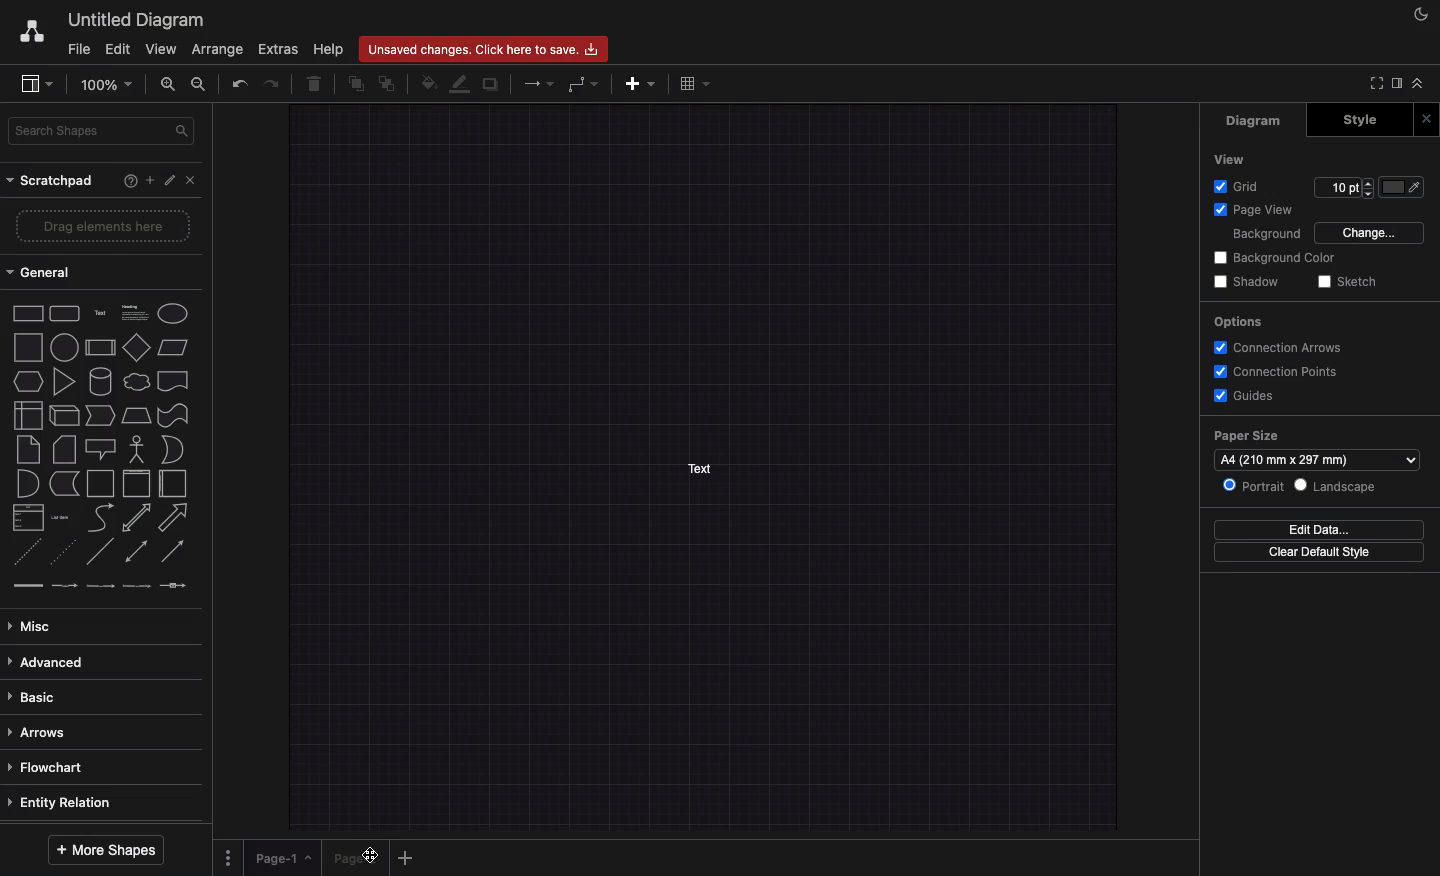 The width and height of the screenshot is (1440, 876). I want to click on Sidebar, so click(38, 82).